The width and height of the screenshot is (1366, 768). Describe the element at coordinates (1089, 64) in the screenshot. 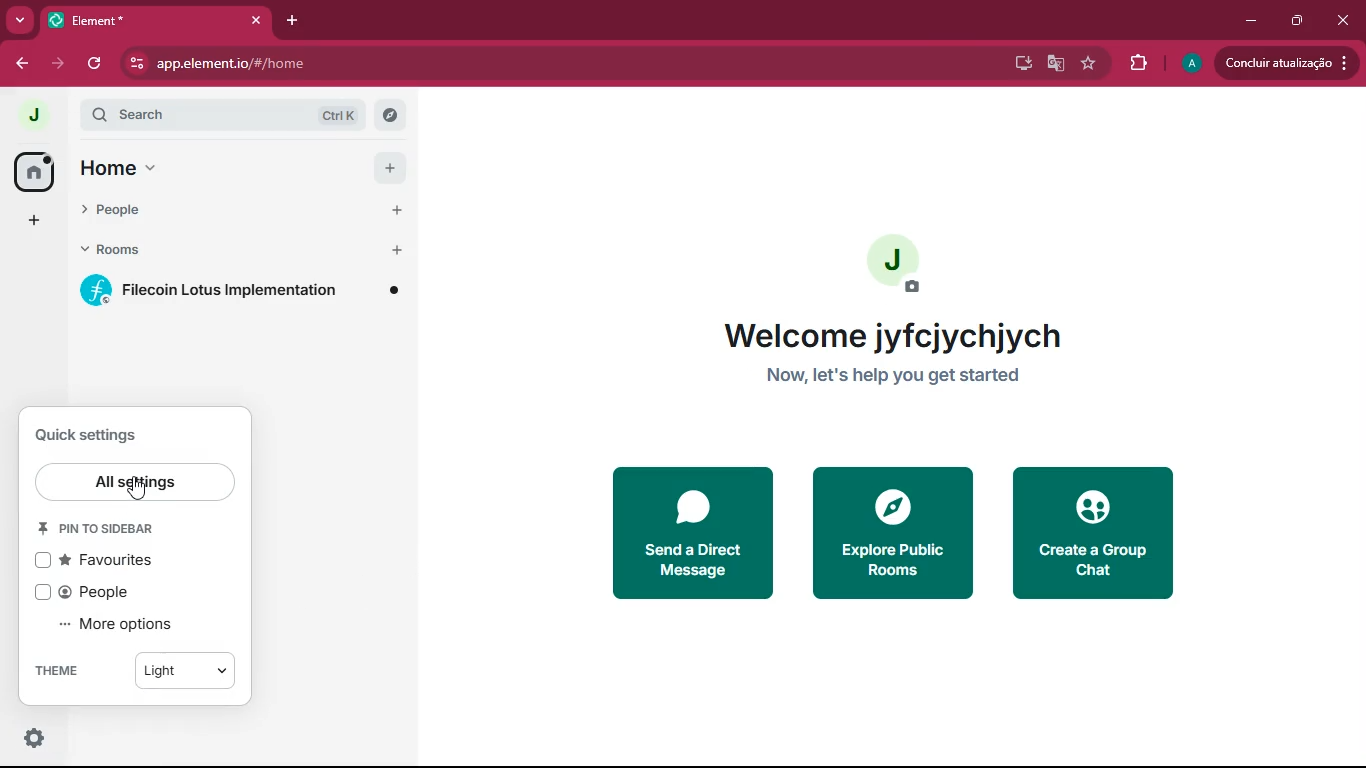

I see `favourite` at that location.